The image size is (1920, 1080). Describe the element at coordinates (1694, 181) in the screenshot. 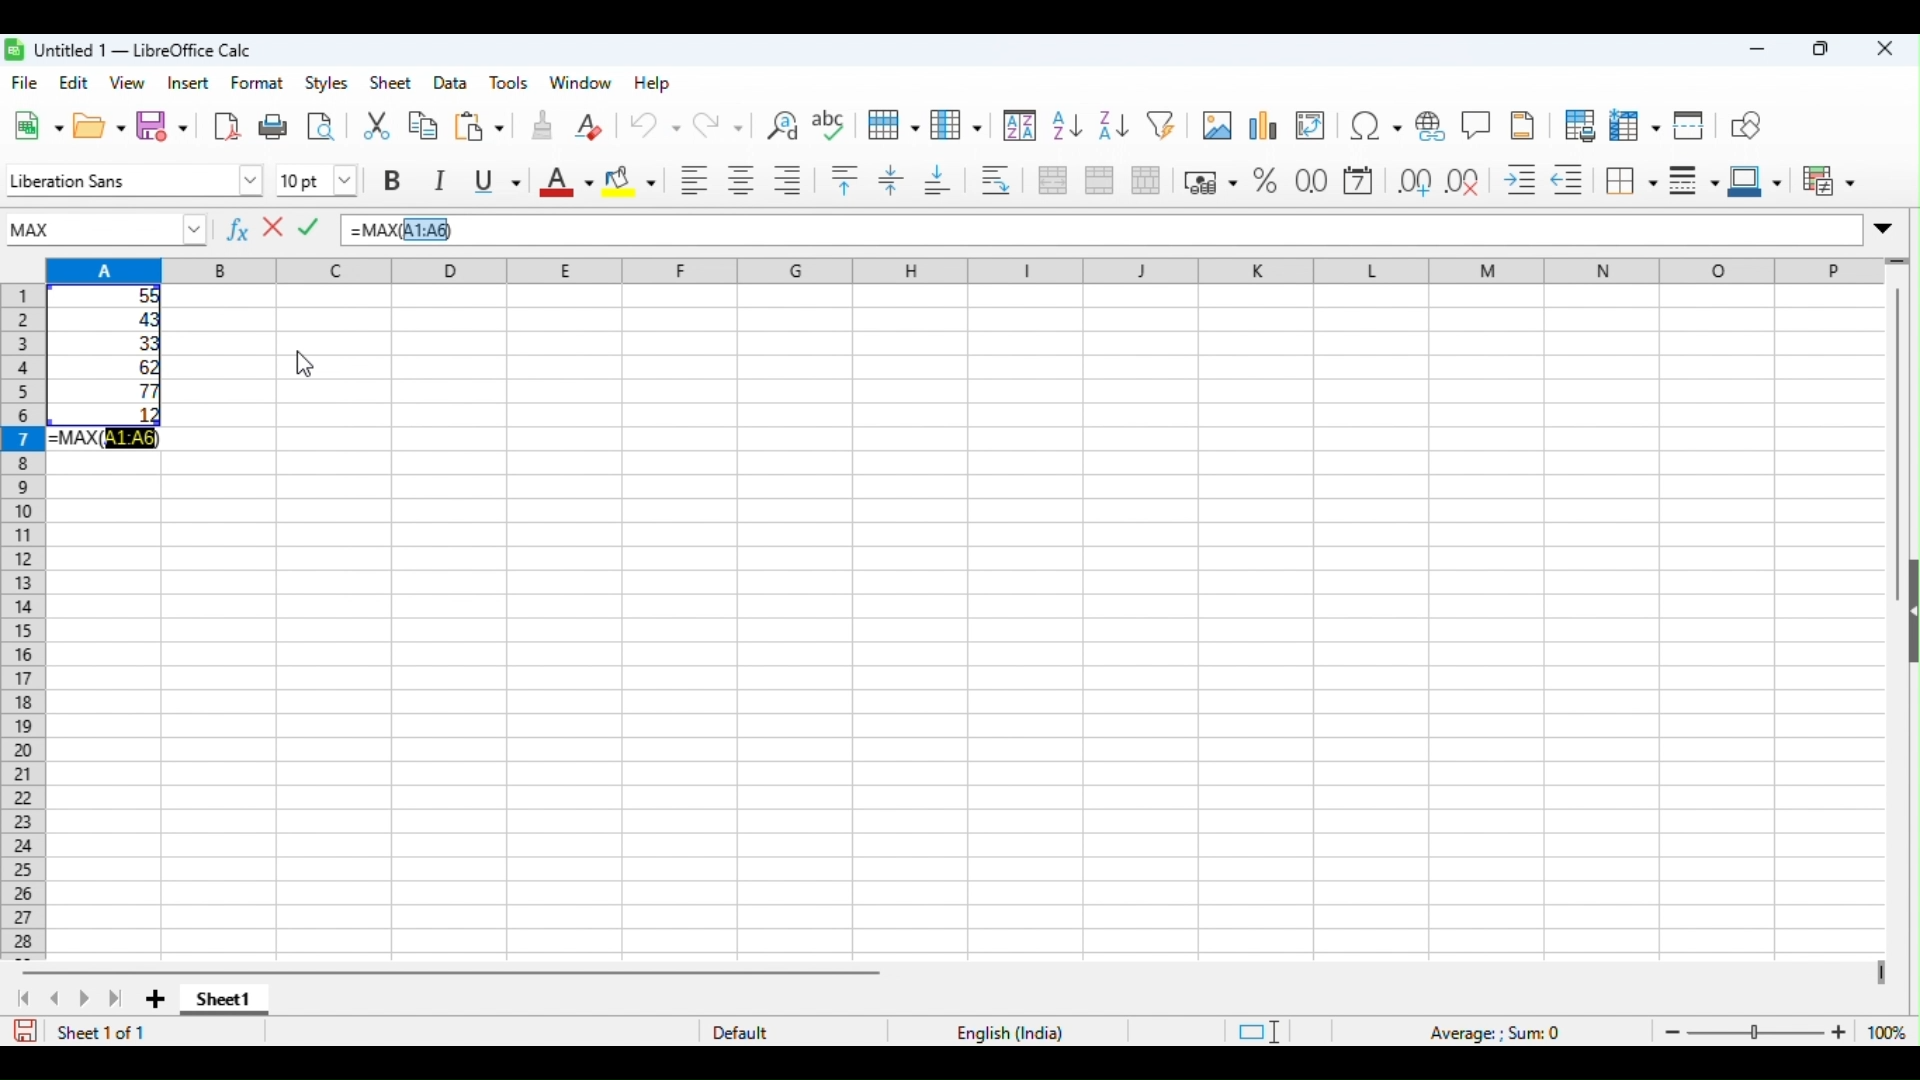

I see `border style` at that location.